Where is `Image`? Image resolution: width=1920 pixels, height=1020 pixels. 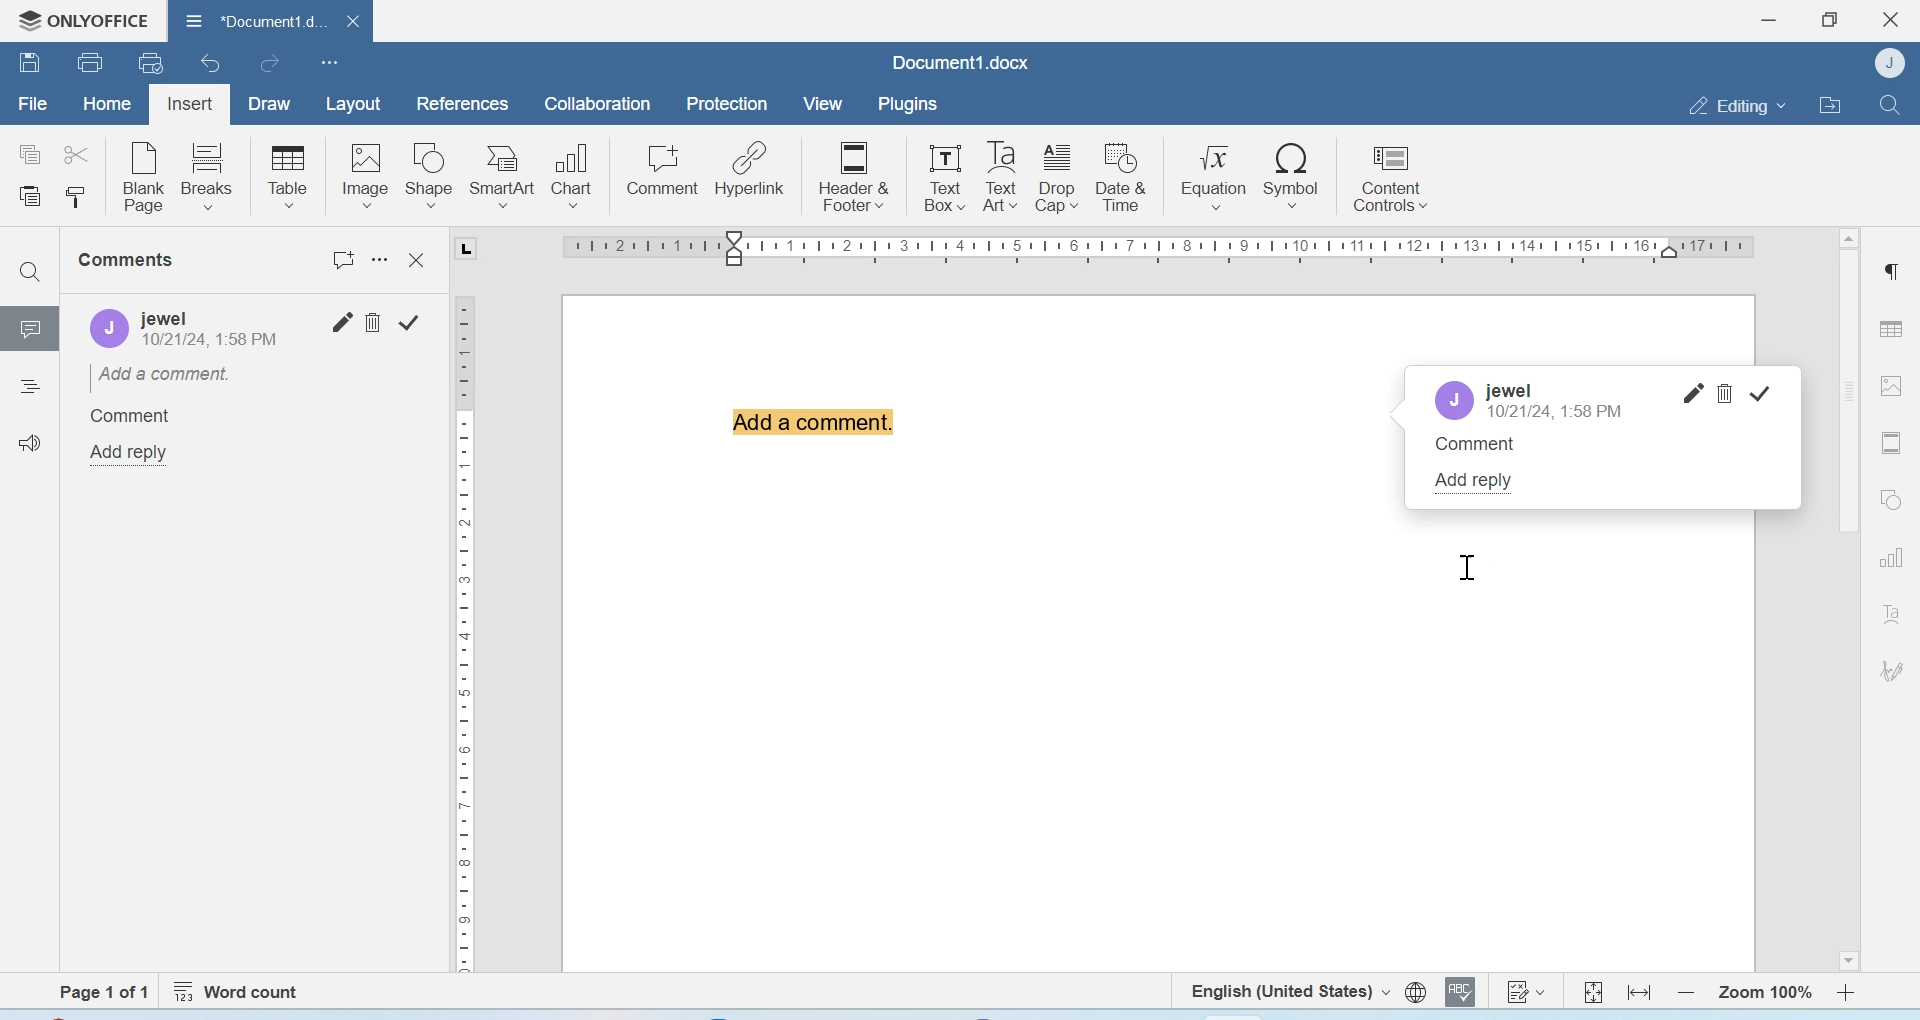
Image is located at coordinates (1892, 384).